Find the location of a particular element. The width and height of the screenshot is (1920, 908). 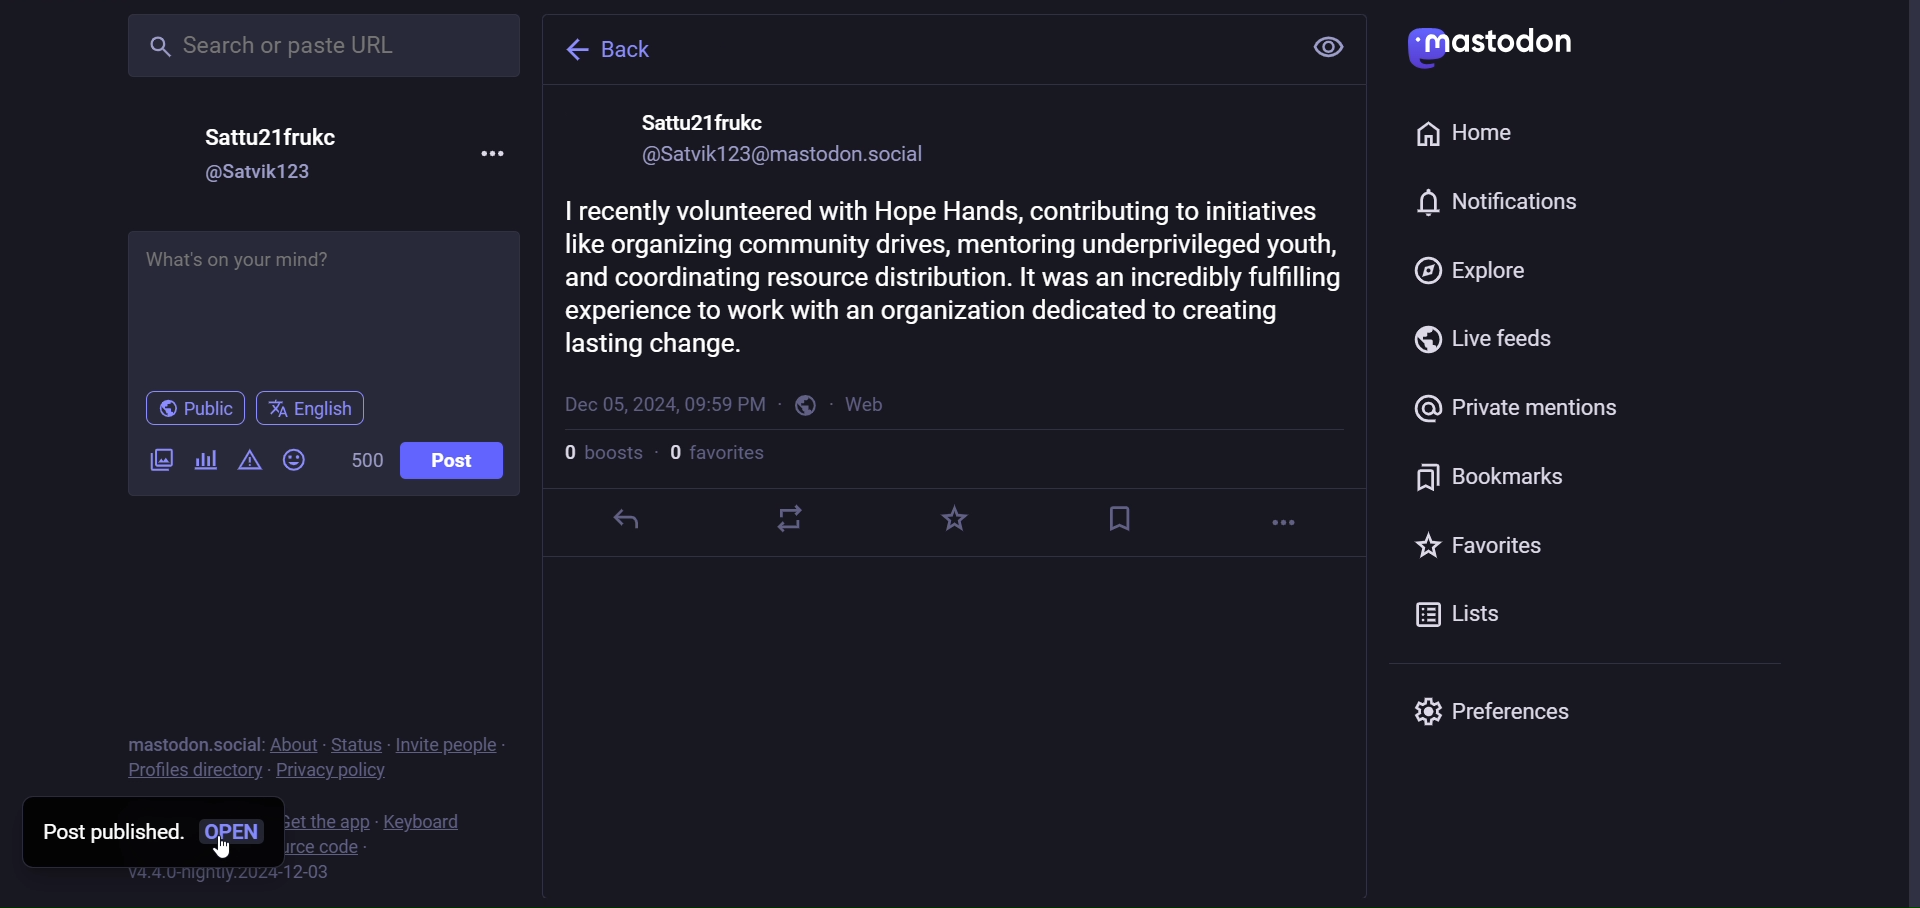

Profile directory is located at coordinates (189, 774).